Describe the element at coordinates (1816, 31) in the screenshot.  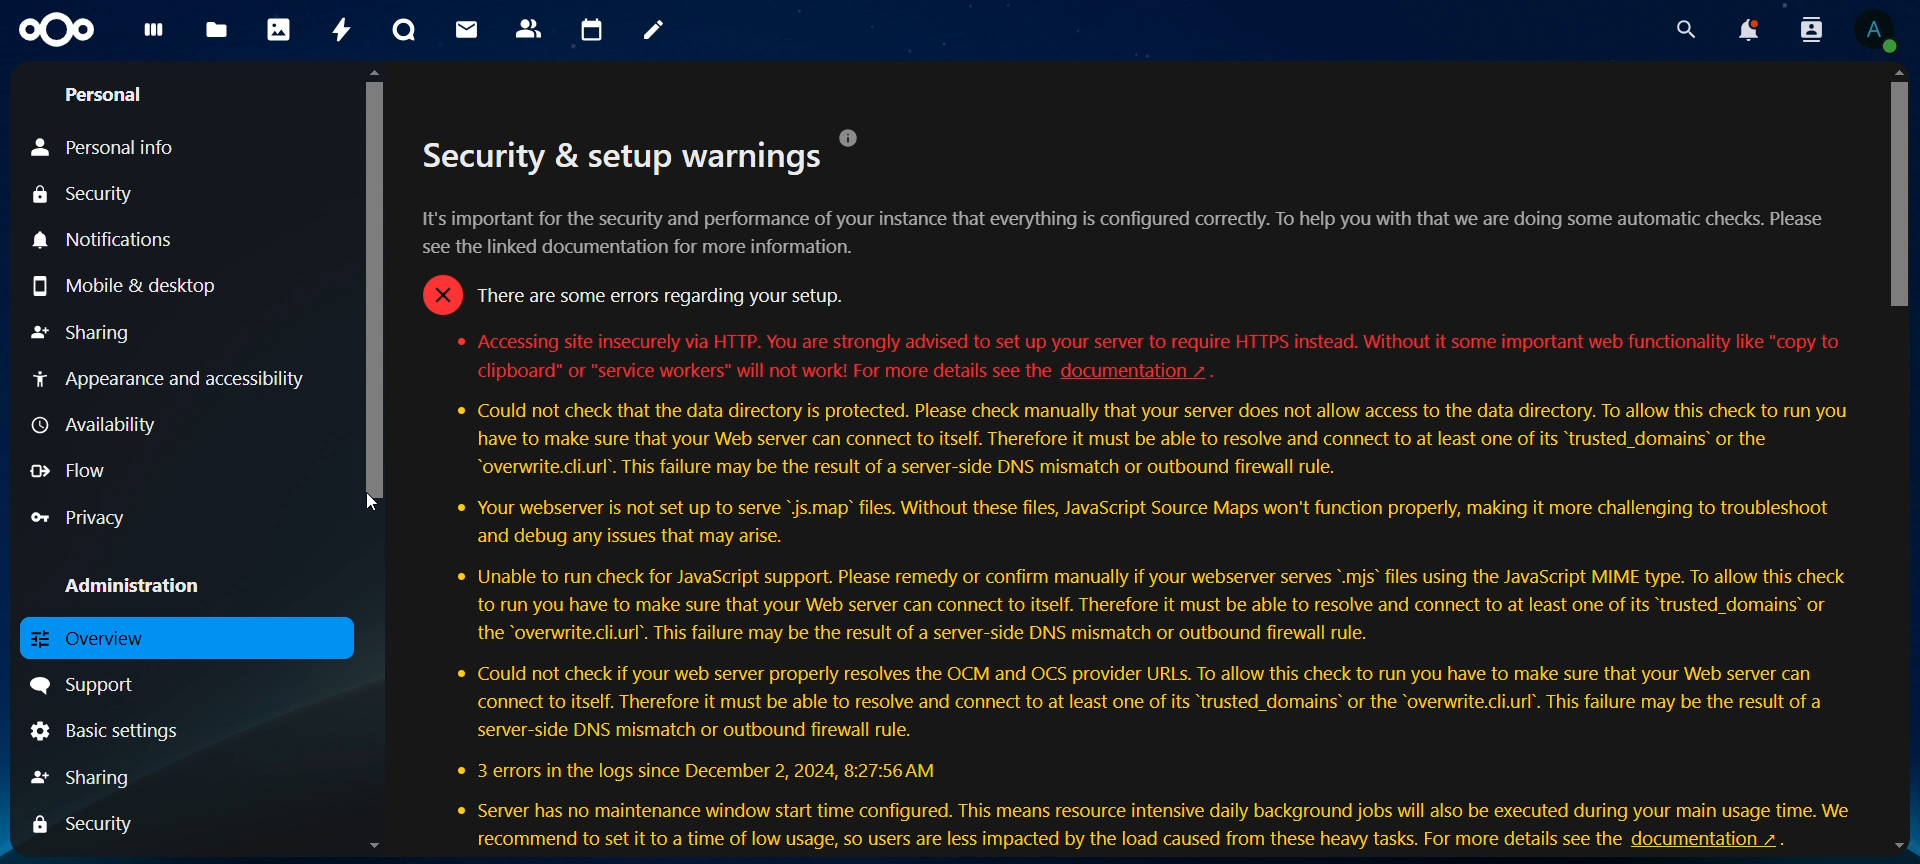
I see `search contacts` at that location.